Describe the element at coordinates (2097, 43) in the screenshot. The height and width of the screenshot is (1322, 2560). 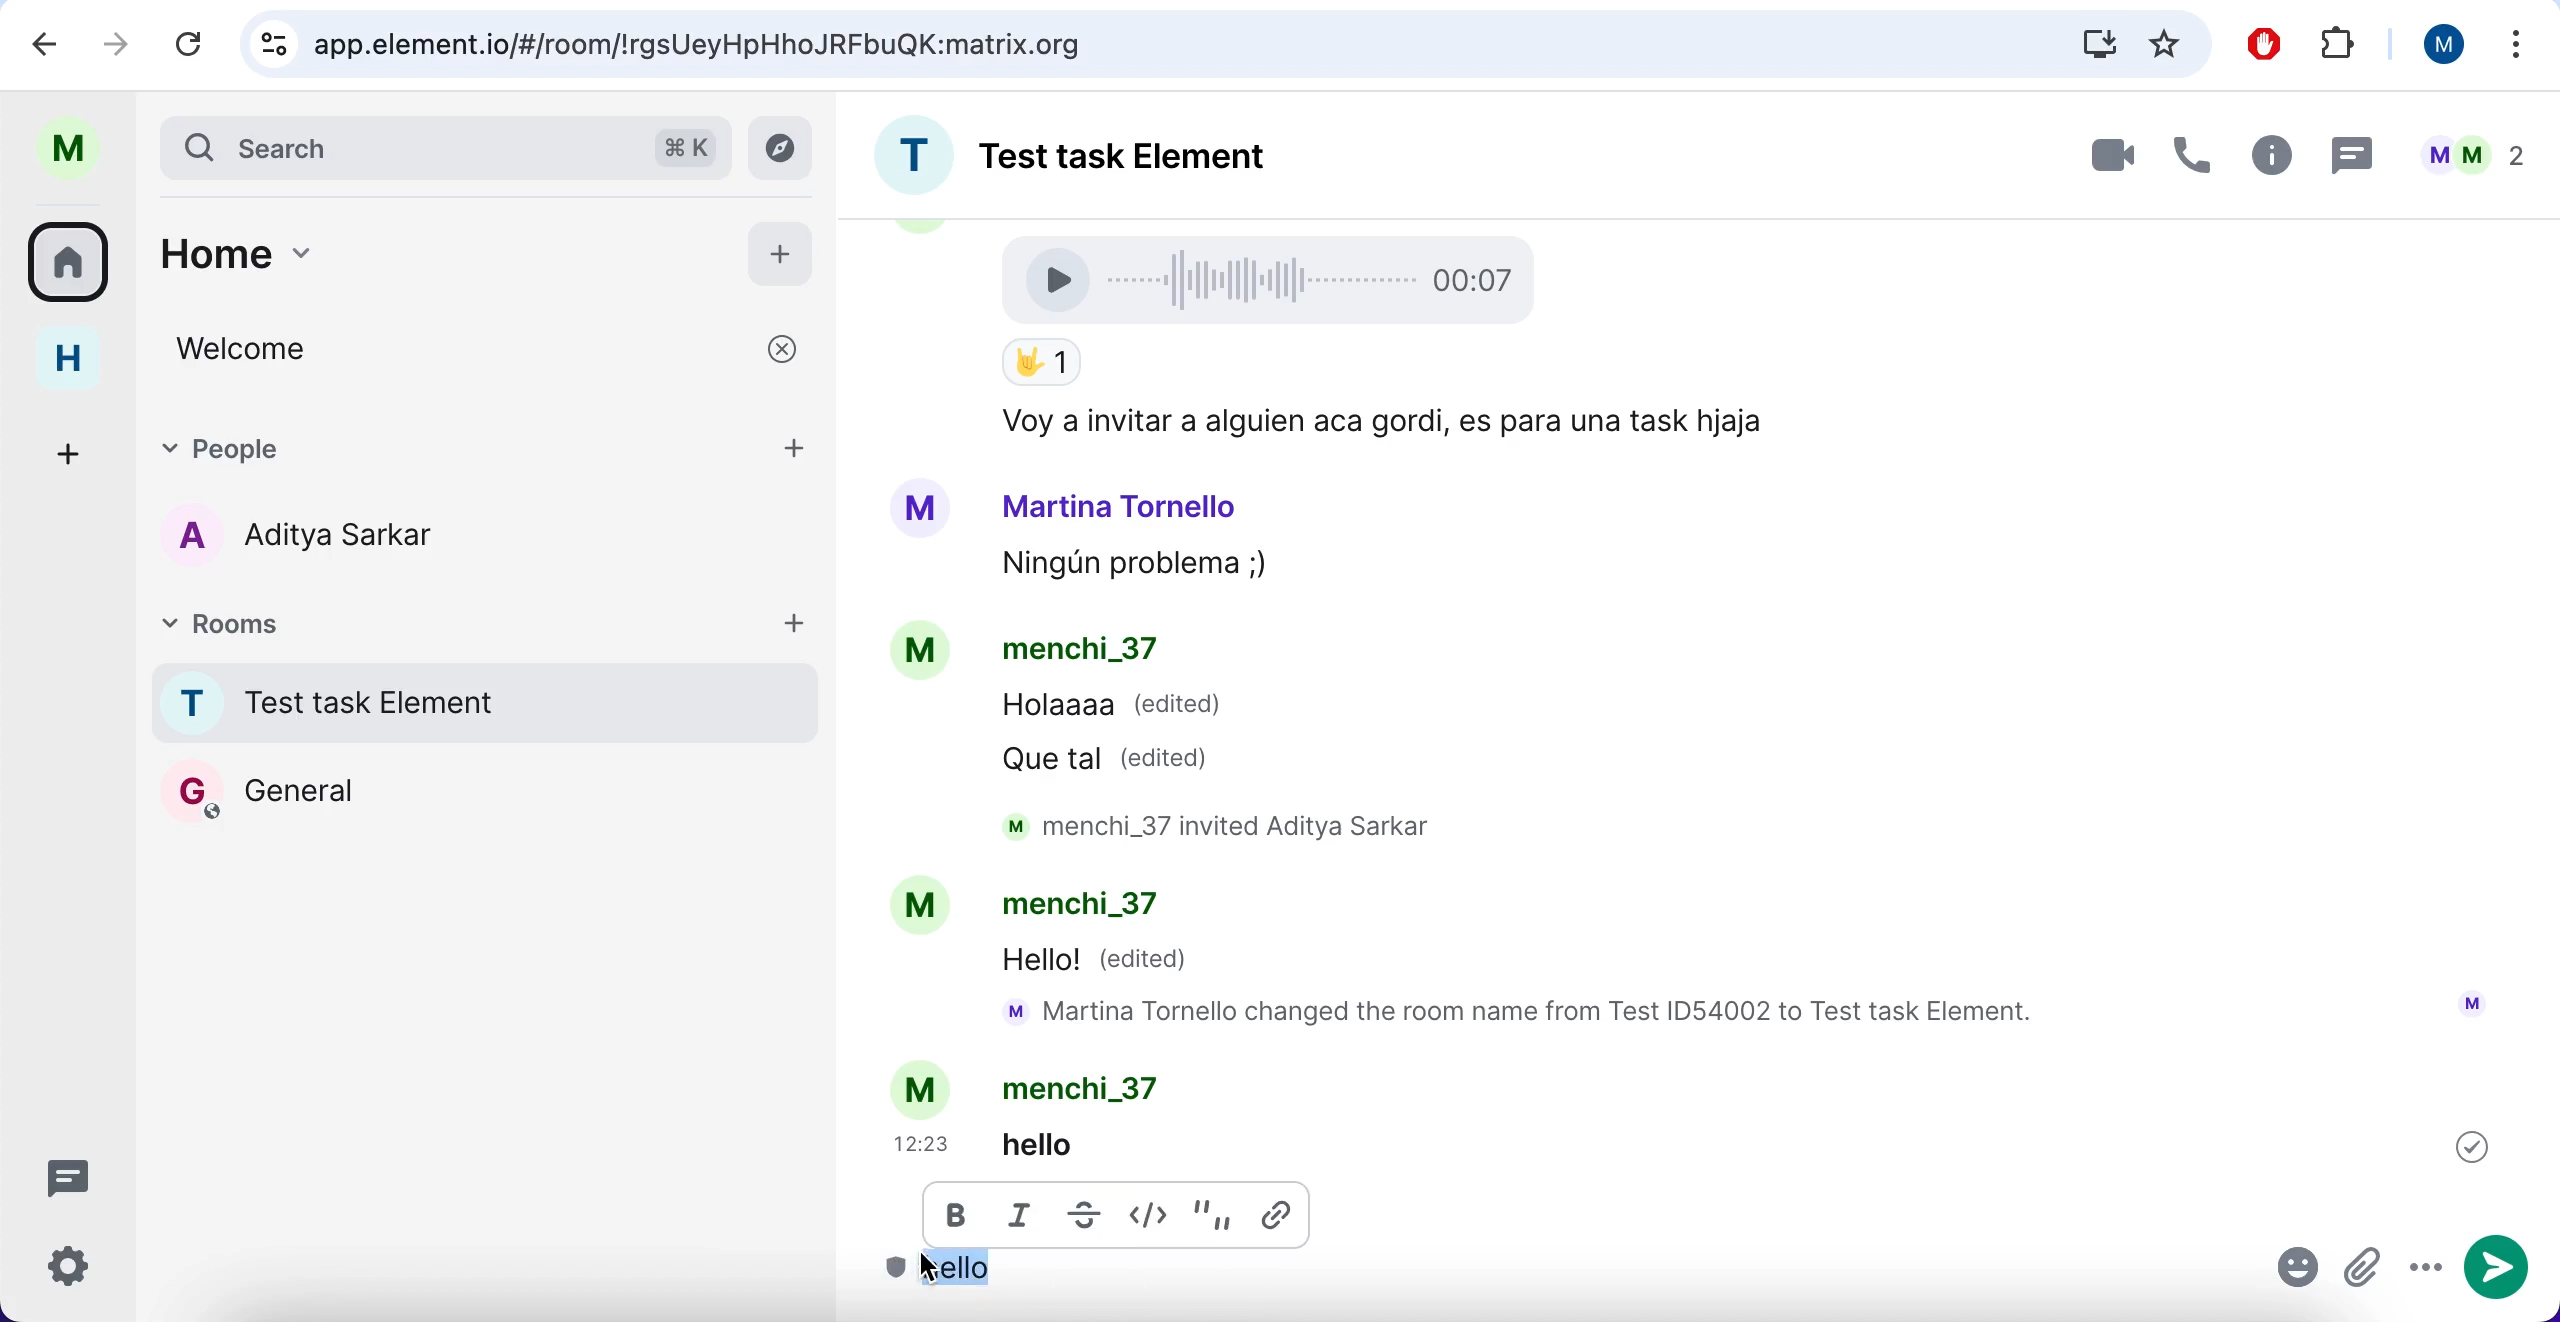
I see `downloads` at that location.